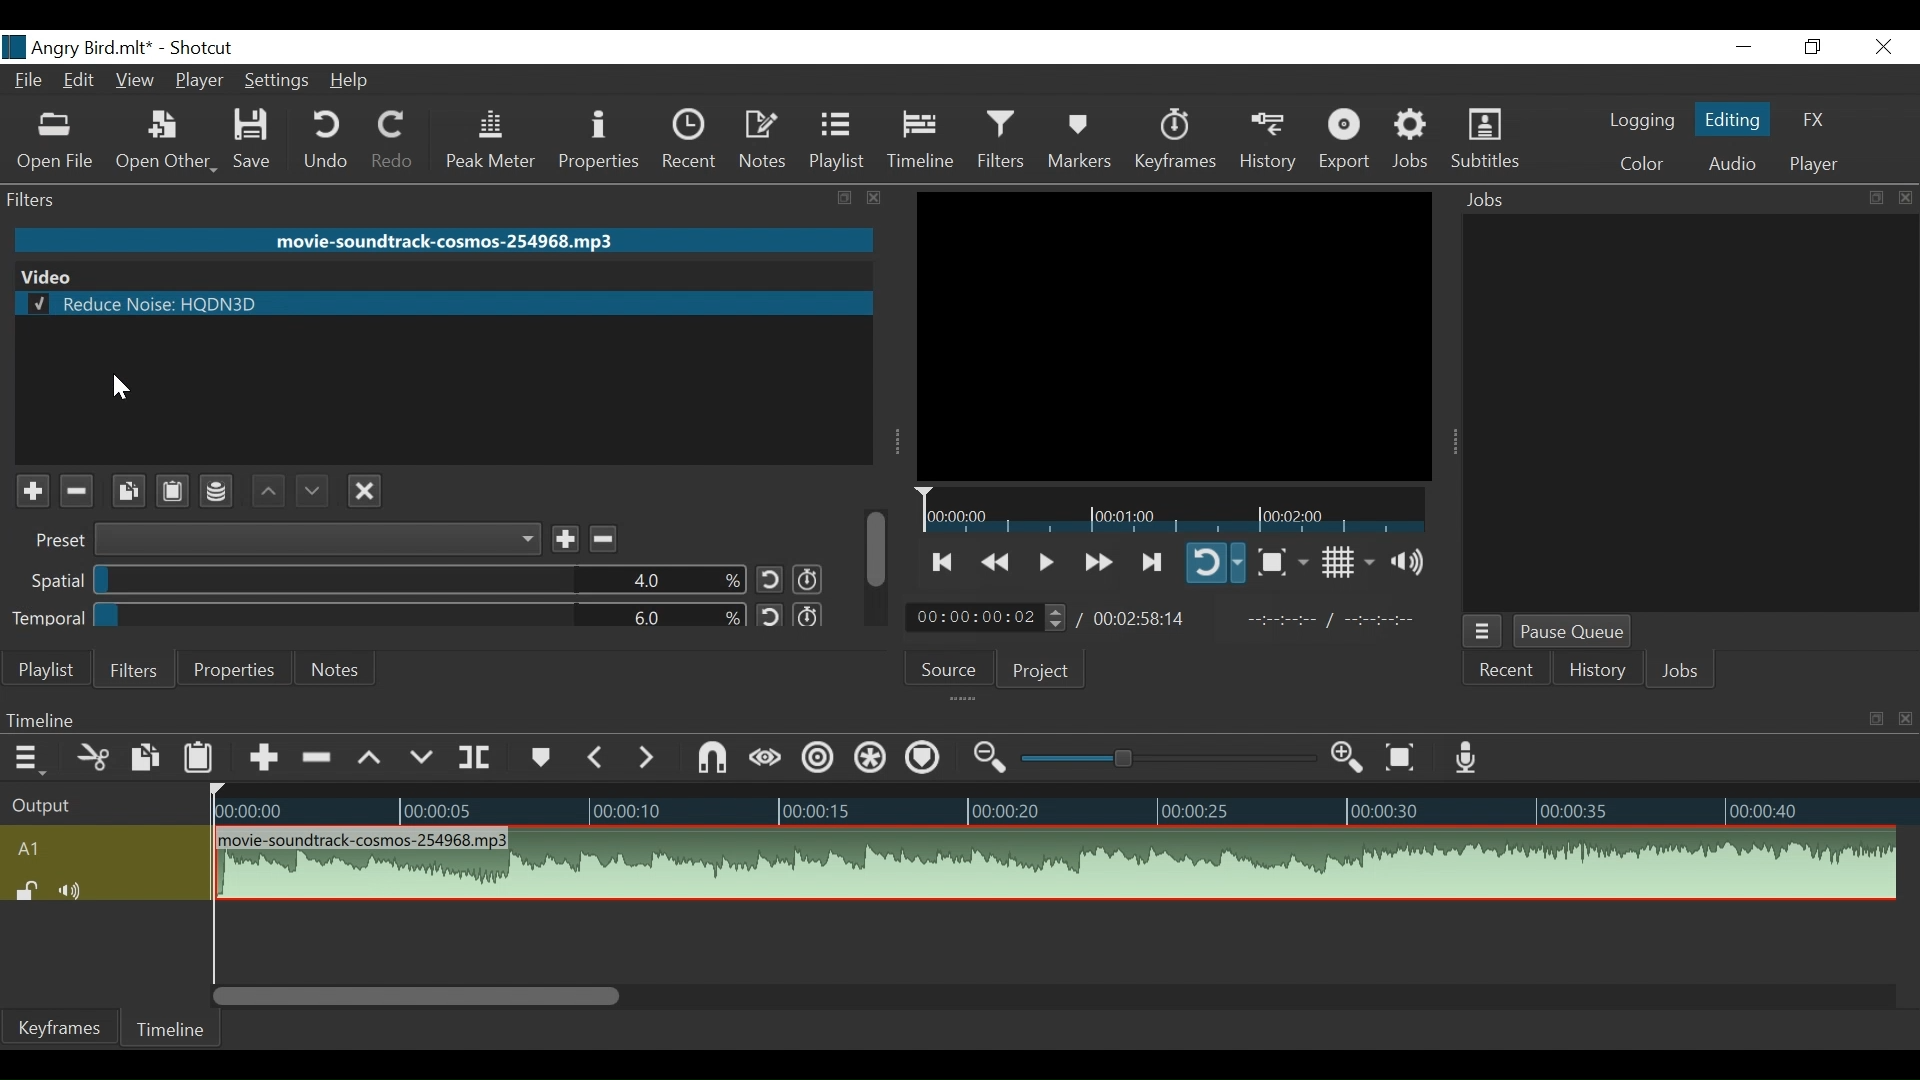  Describe the element at coordinates (442, 240) in the screenshot. I see `Audio Clip Name` at that location.